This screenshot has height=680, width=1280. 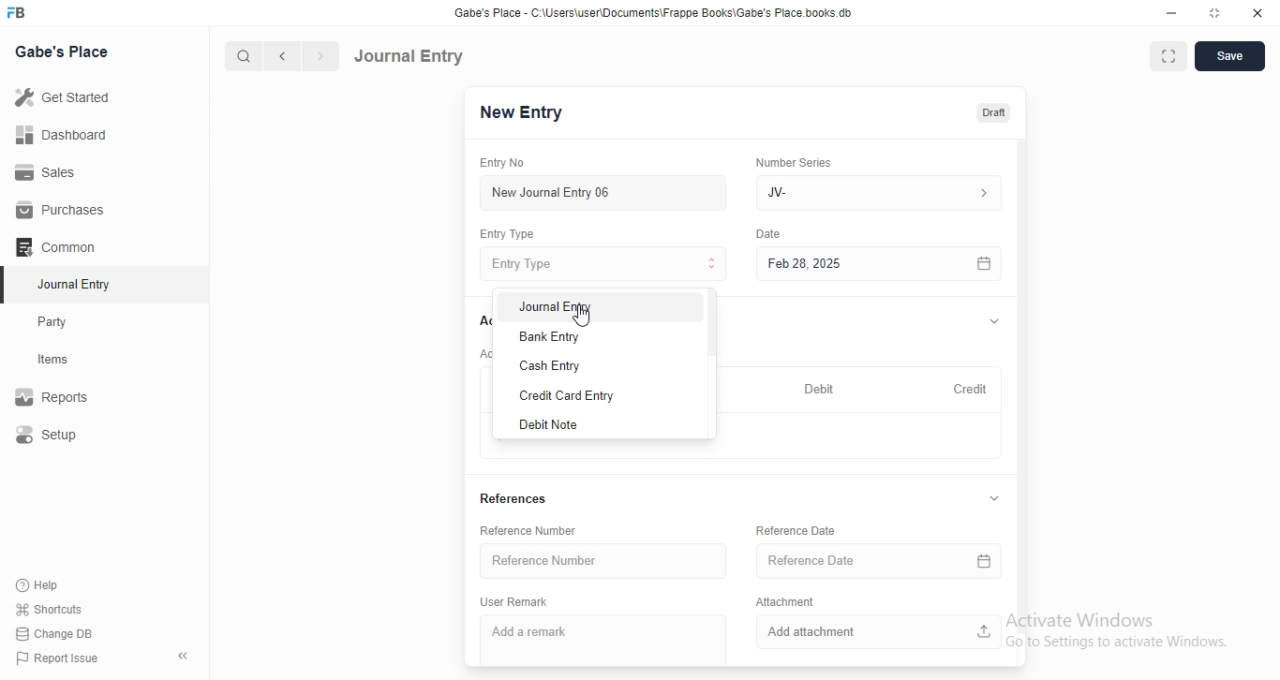 What do you see at coordinates (318, 57) in the screenshot?
I see `next` at bounding box center [318, 57].